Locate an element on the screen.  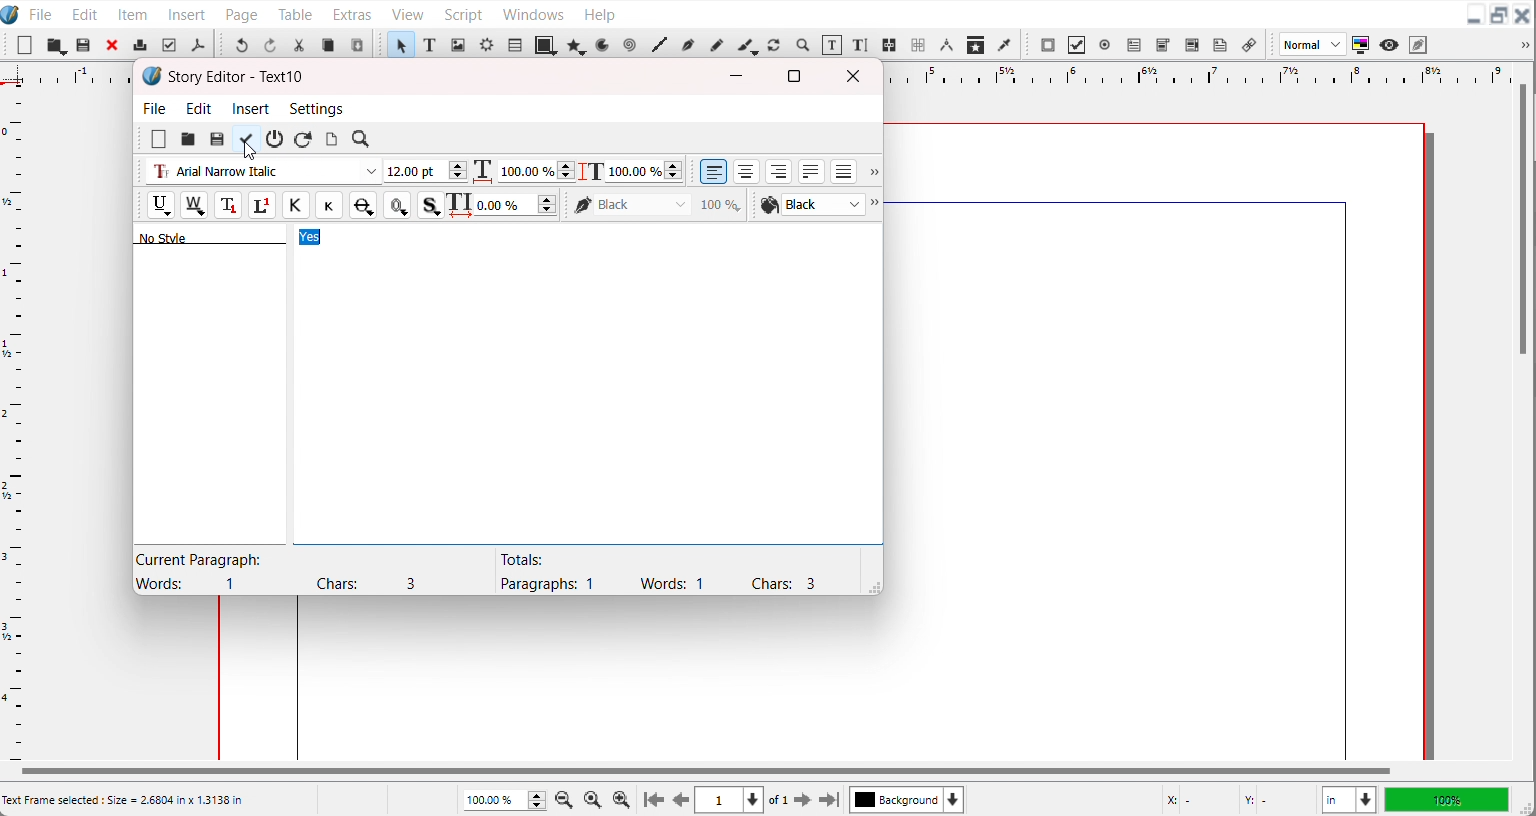
Update is located at coordinates (245, 139).